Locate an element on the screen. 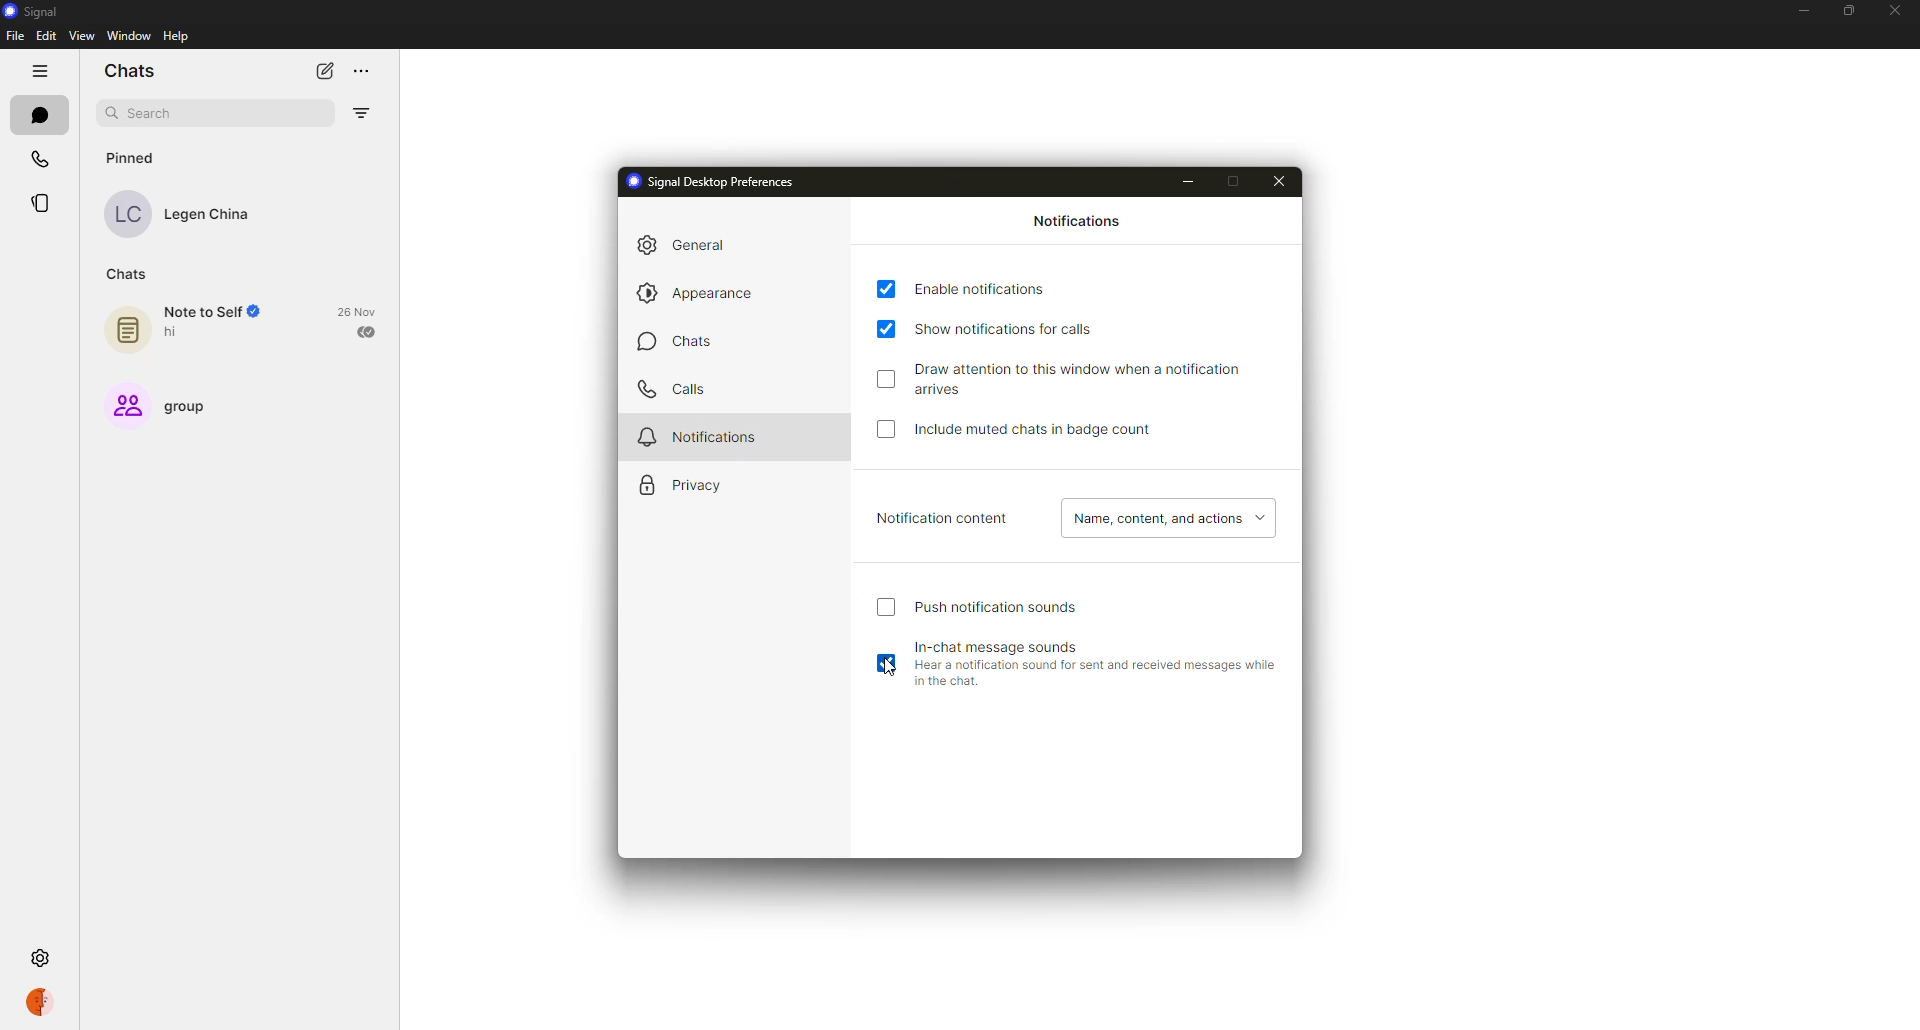 Image resolution: width=1920 pixels, height=1030 pixels. edit is located at coordinates (45, 35).